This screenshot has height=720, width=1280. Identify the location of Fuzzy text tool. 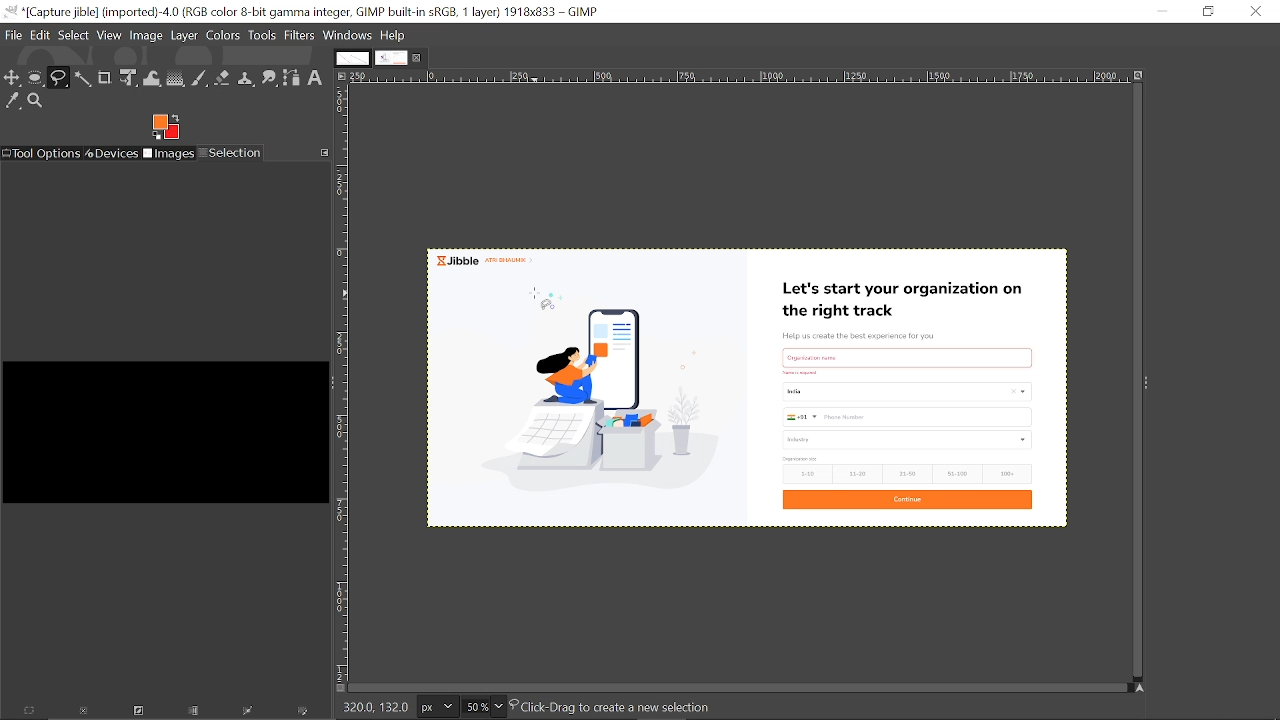
(83, 78).